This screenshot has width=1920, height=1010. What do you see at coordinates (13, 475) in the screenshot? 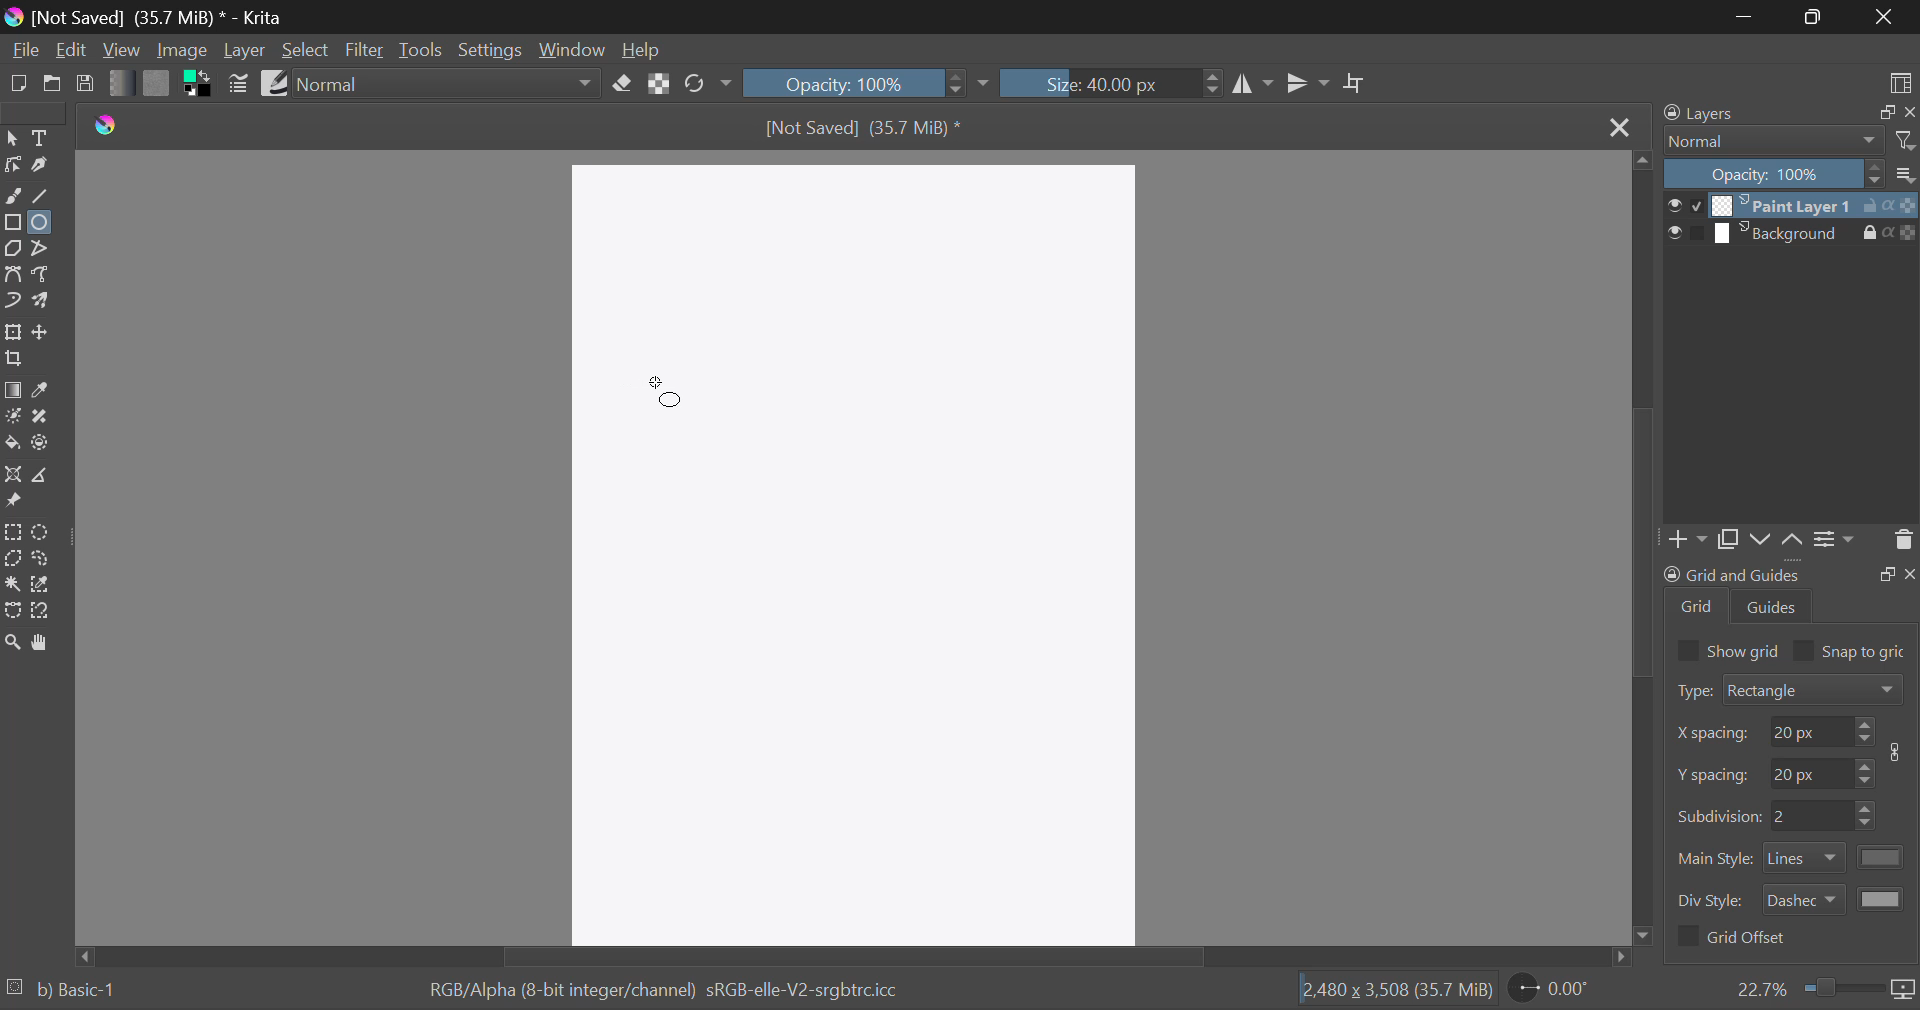
I see `Assistant Tool` at bounding box center [13, 475].